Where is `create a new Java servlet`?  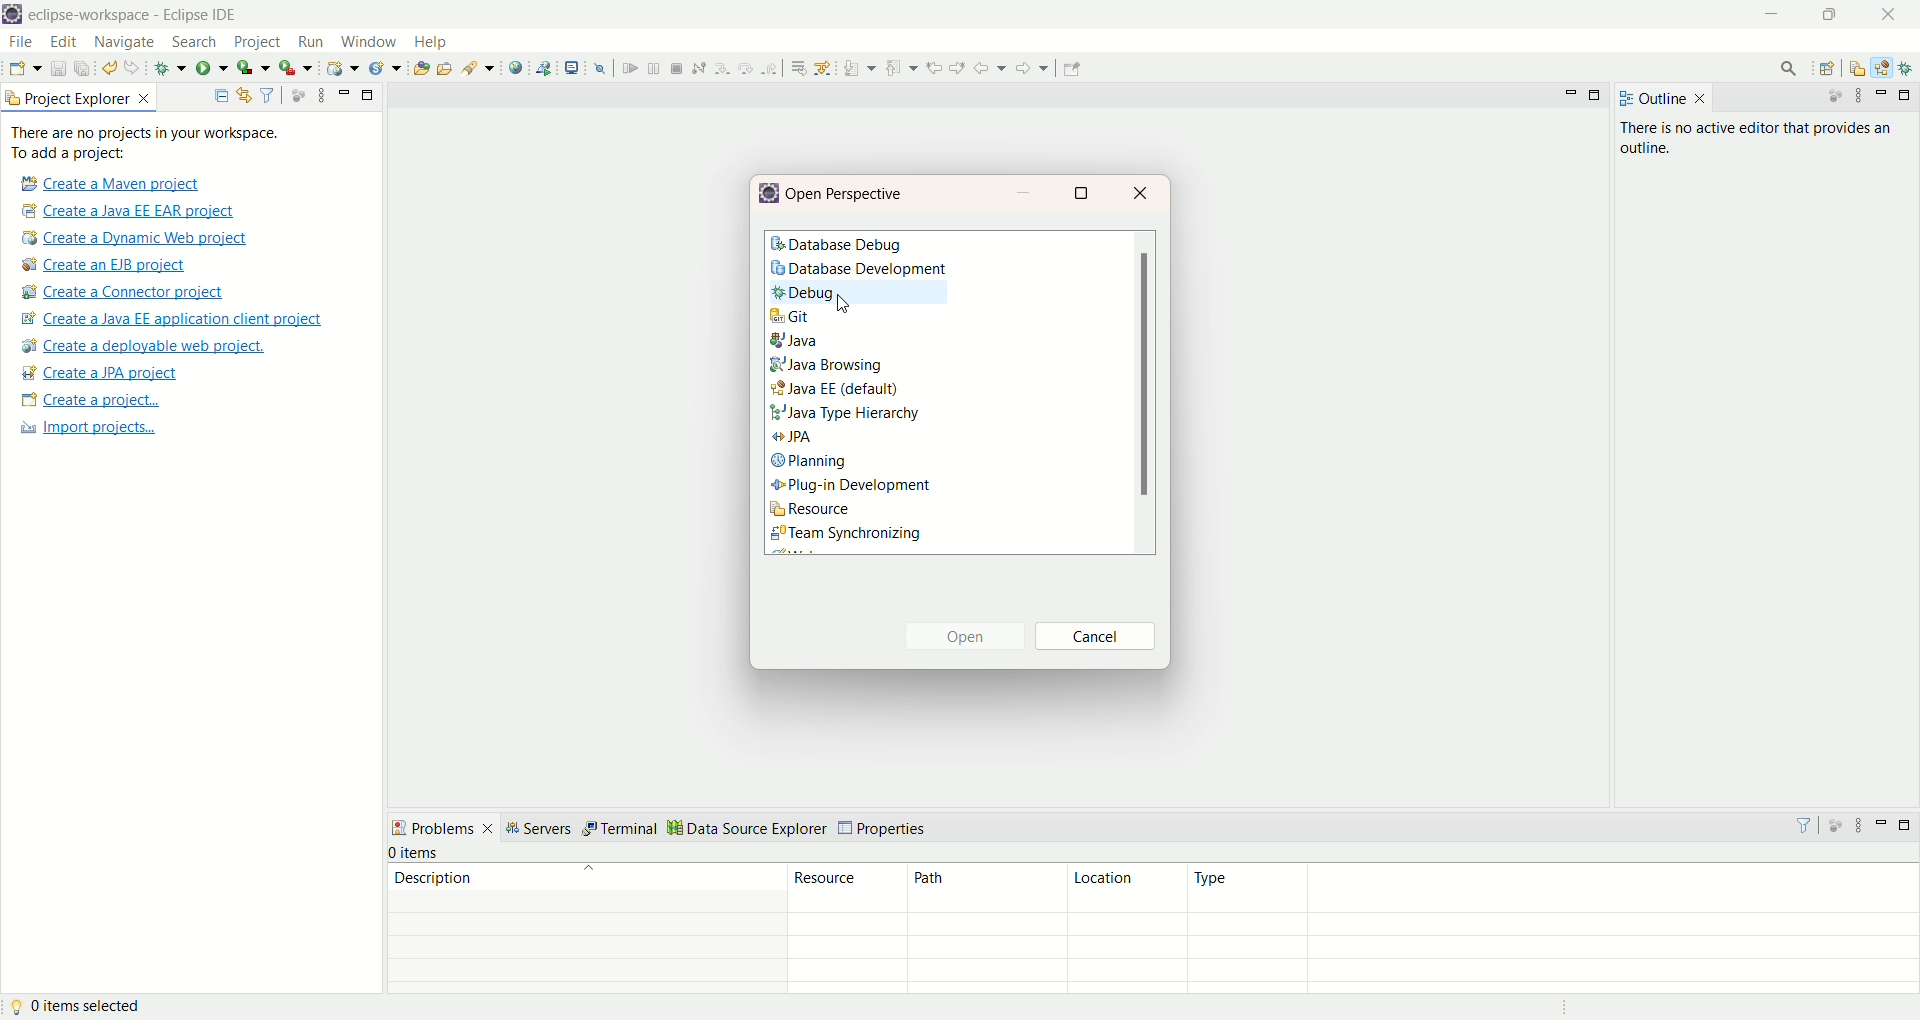
create a new Java servlet is located at coordinates (383, 69).